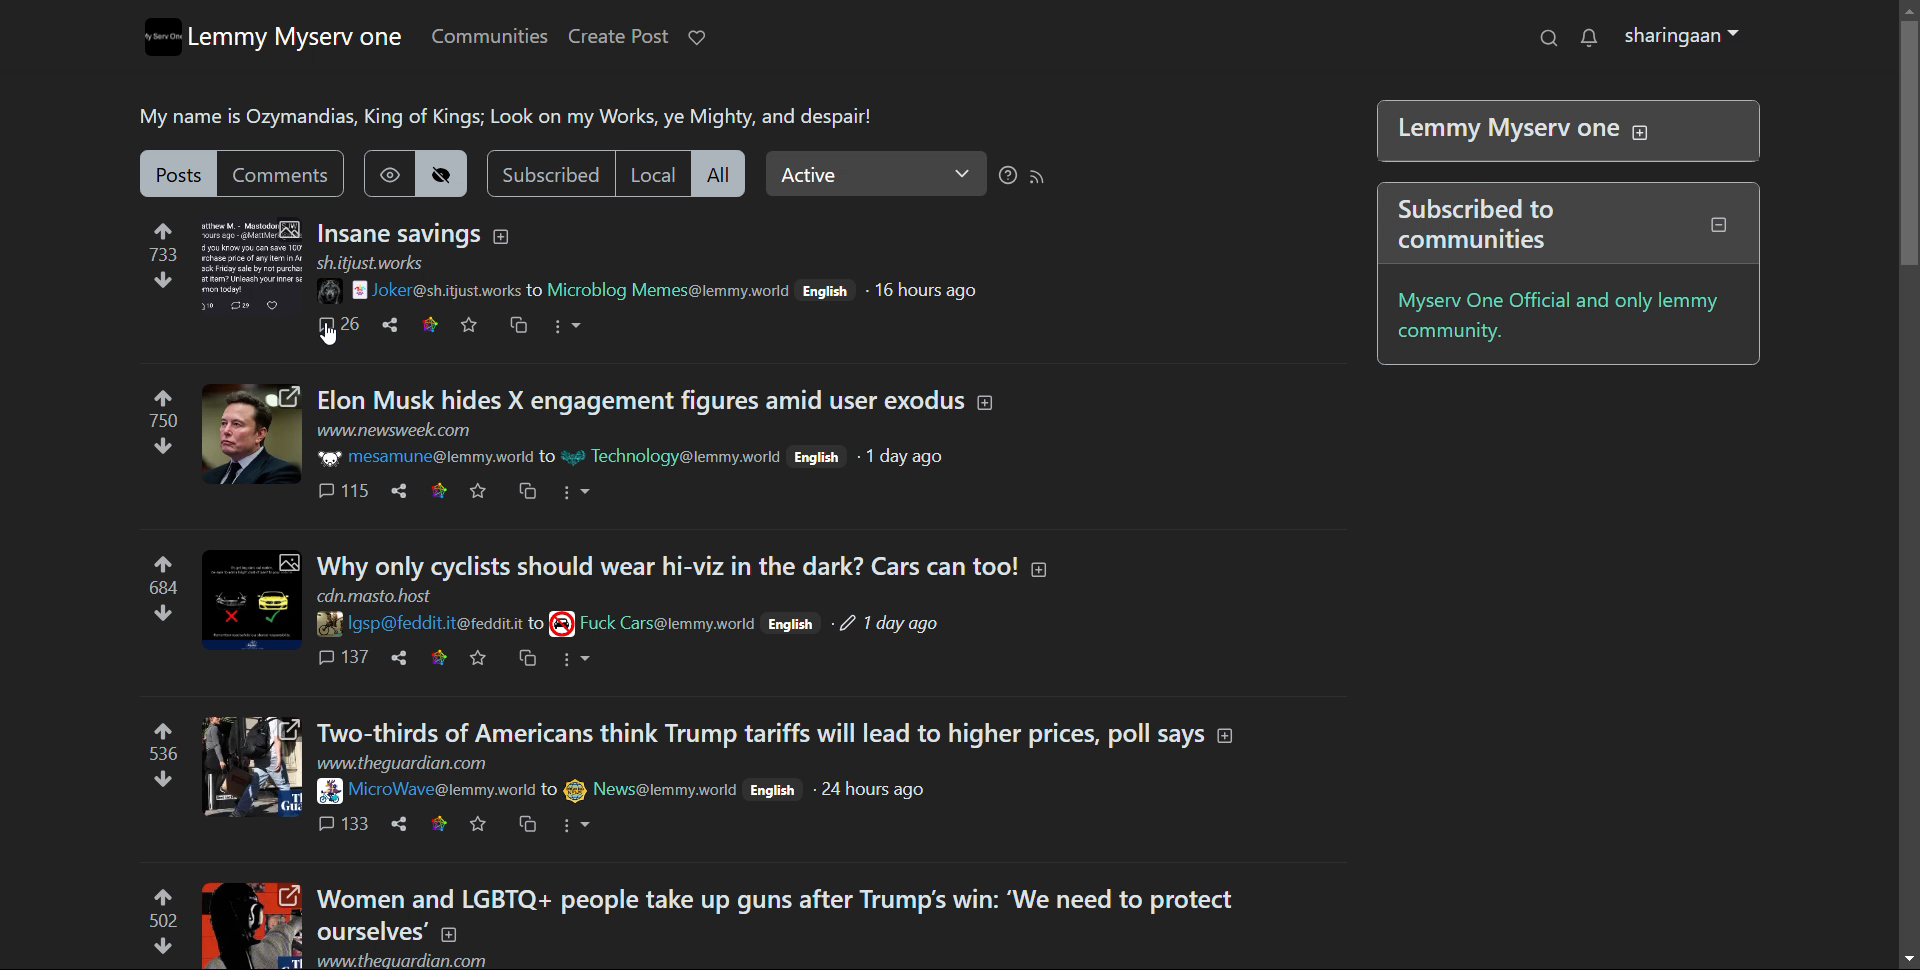 The width and height of the screenshot is (1920, 970). I want to click on Thumbnail, so click(251, 926).